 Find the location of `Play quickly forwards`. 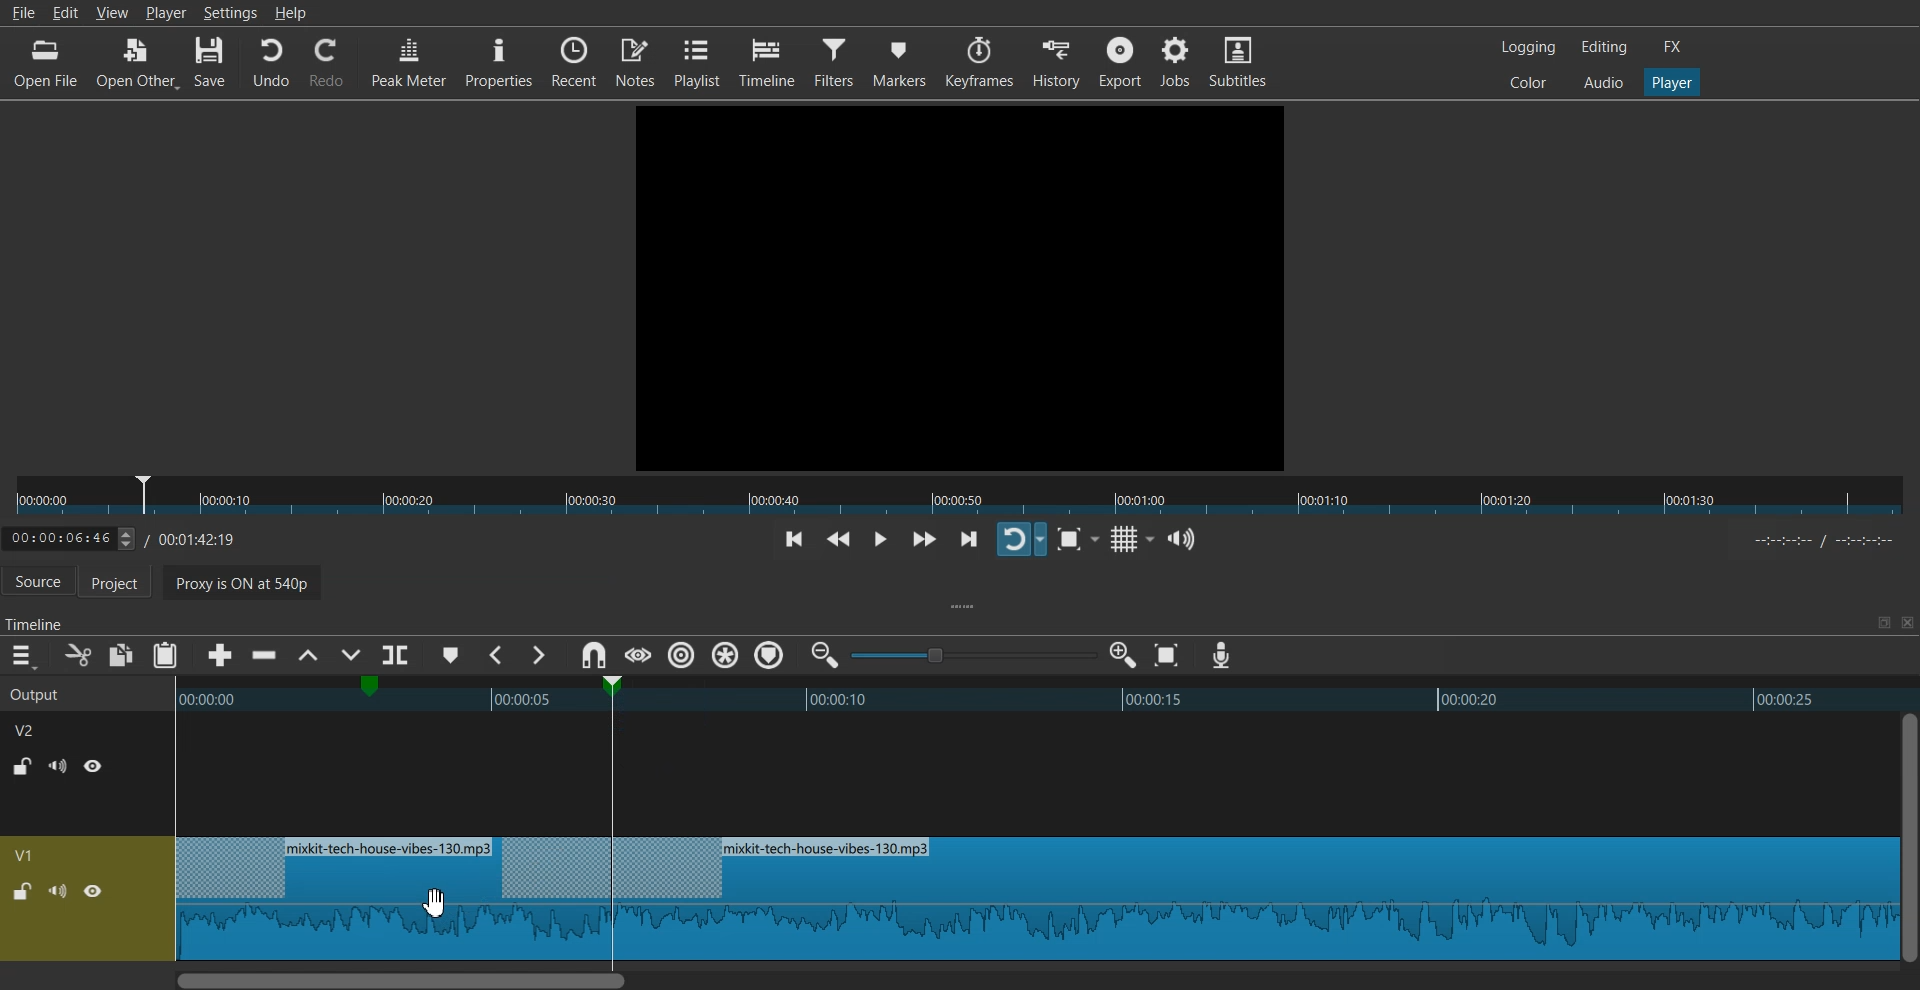

Play quickly forwards is located at coordinates (924, 539).